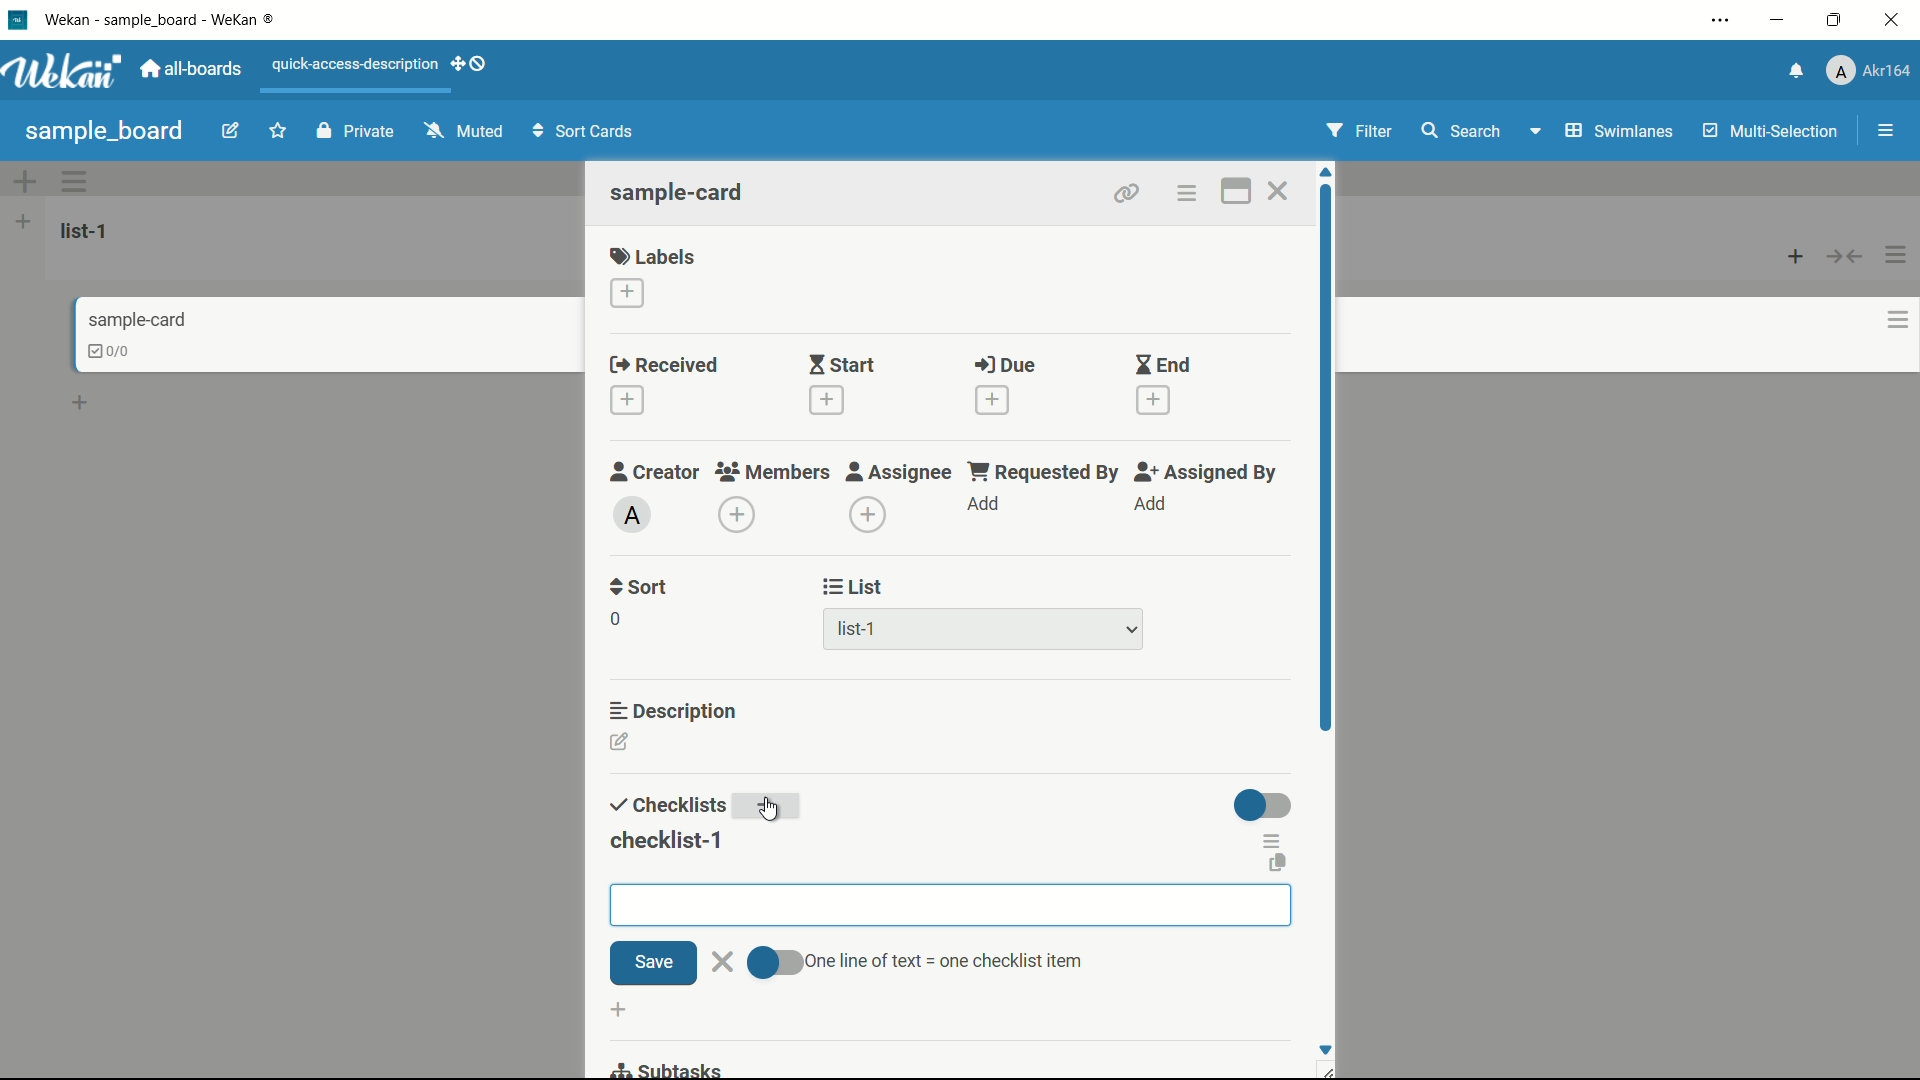  What do you see at coordinates (860, 633) in the screenshot?
I see `list-1` at bounding box center [860, 633].